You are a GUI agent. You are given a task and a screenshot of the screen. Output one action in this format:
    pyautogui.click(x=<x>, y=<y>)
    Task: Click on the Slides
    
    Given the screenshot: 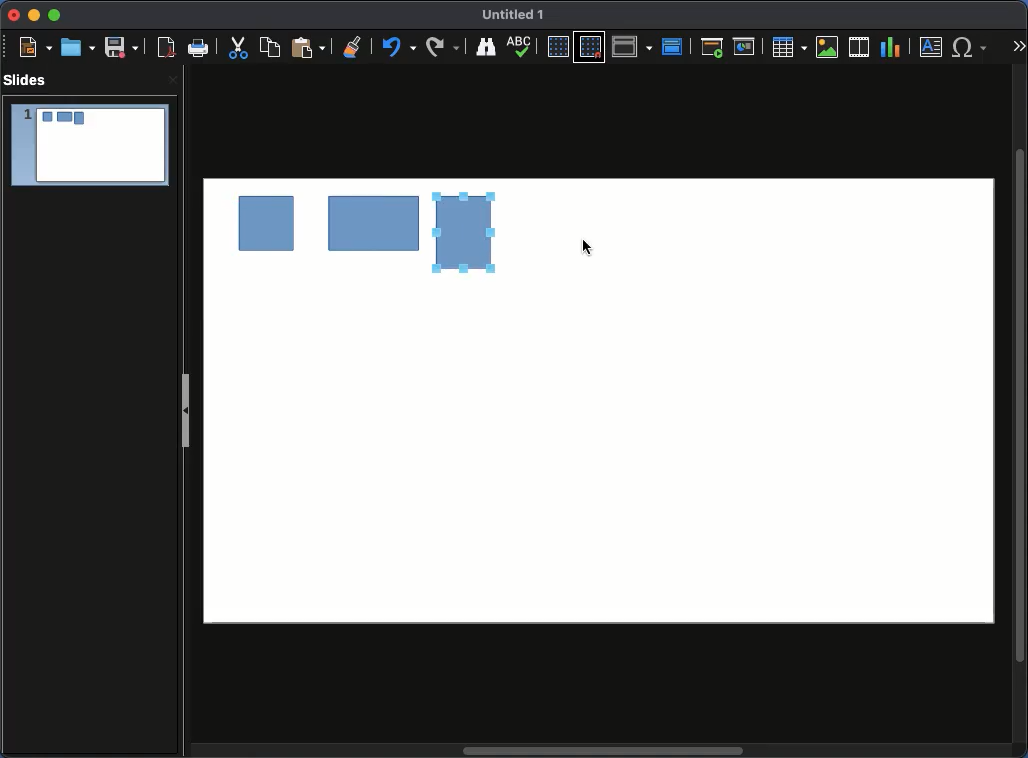 What is the action you would take?
    pyautogui.click(x=27, y=79)
    